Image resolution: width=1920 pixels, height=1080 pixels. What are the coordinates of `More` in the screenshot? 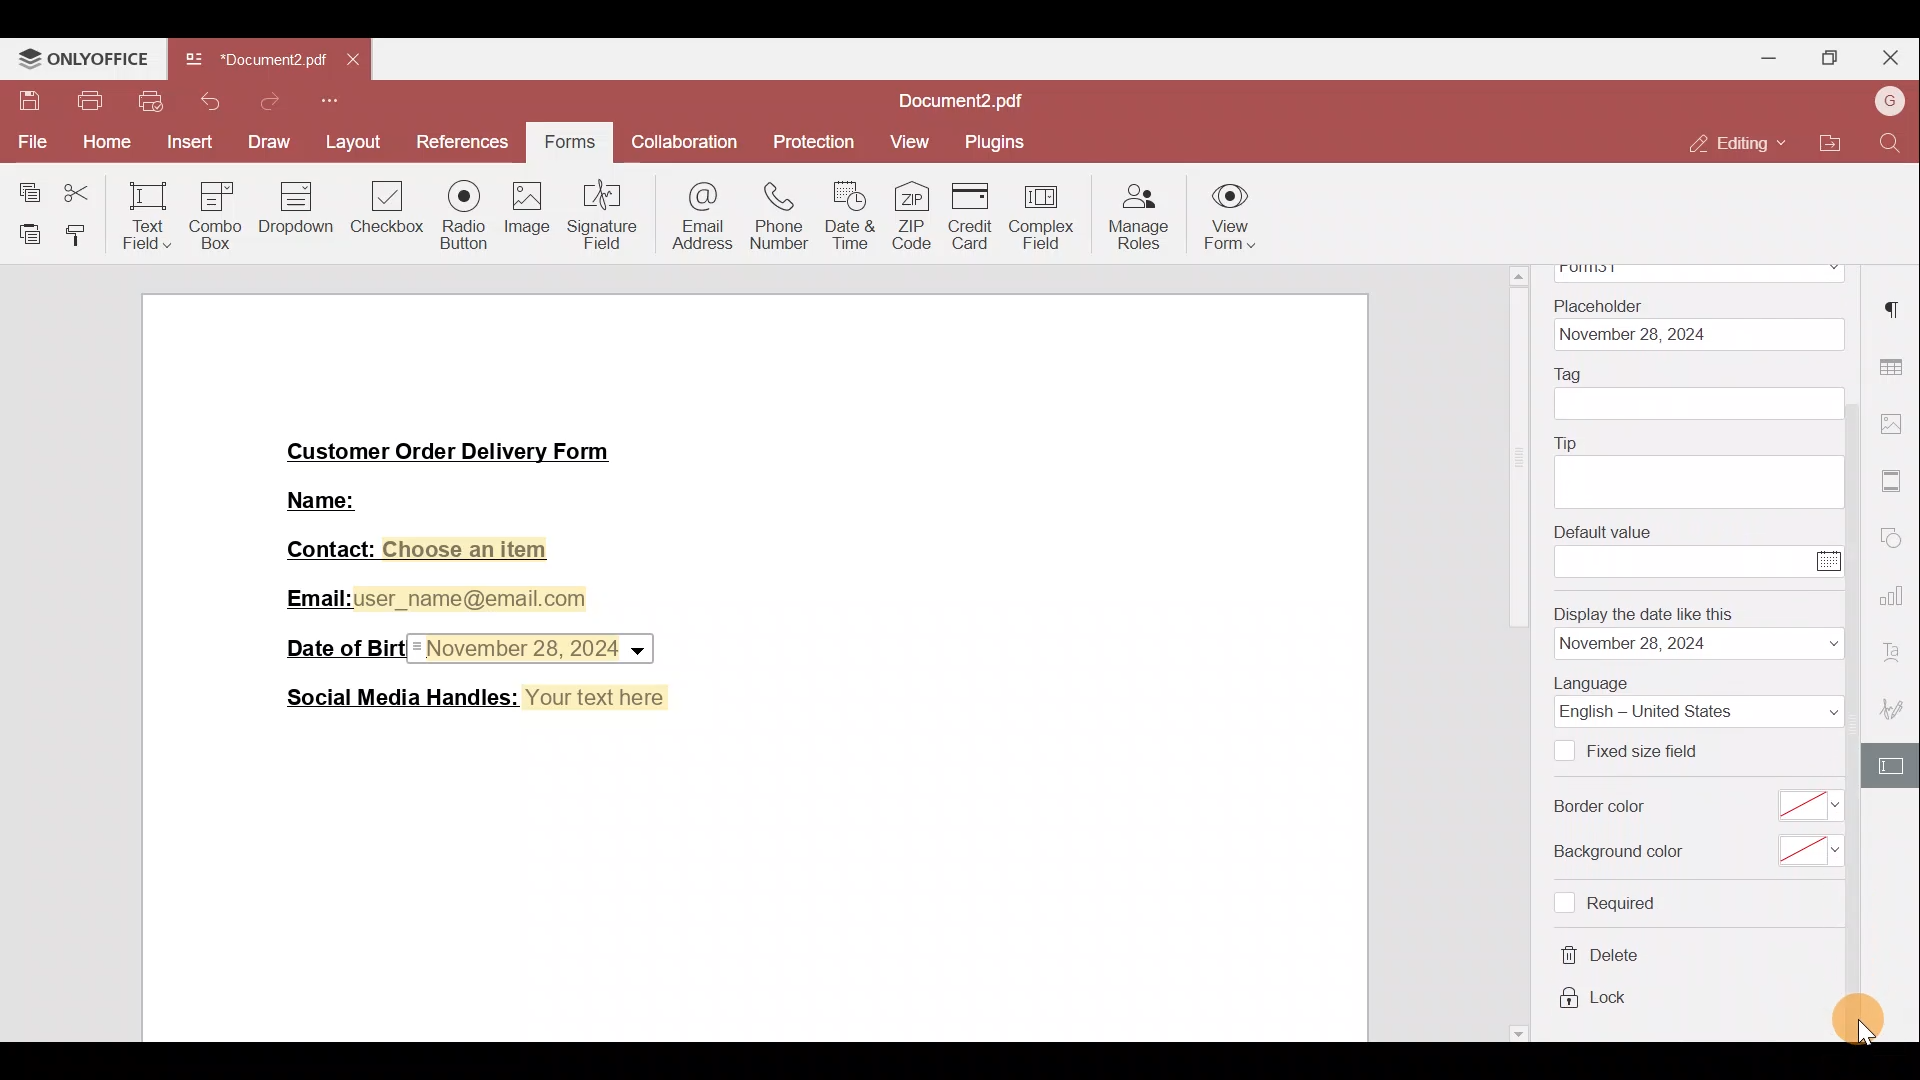 It's located at (333, 103).